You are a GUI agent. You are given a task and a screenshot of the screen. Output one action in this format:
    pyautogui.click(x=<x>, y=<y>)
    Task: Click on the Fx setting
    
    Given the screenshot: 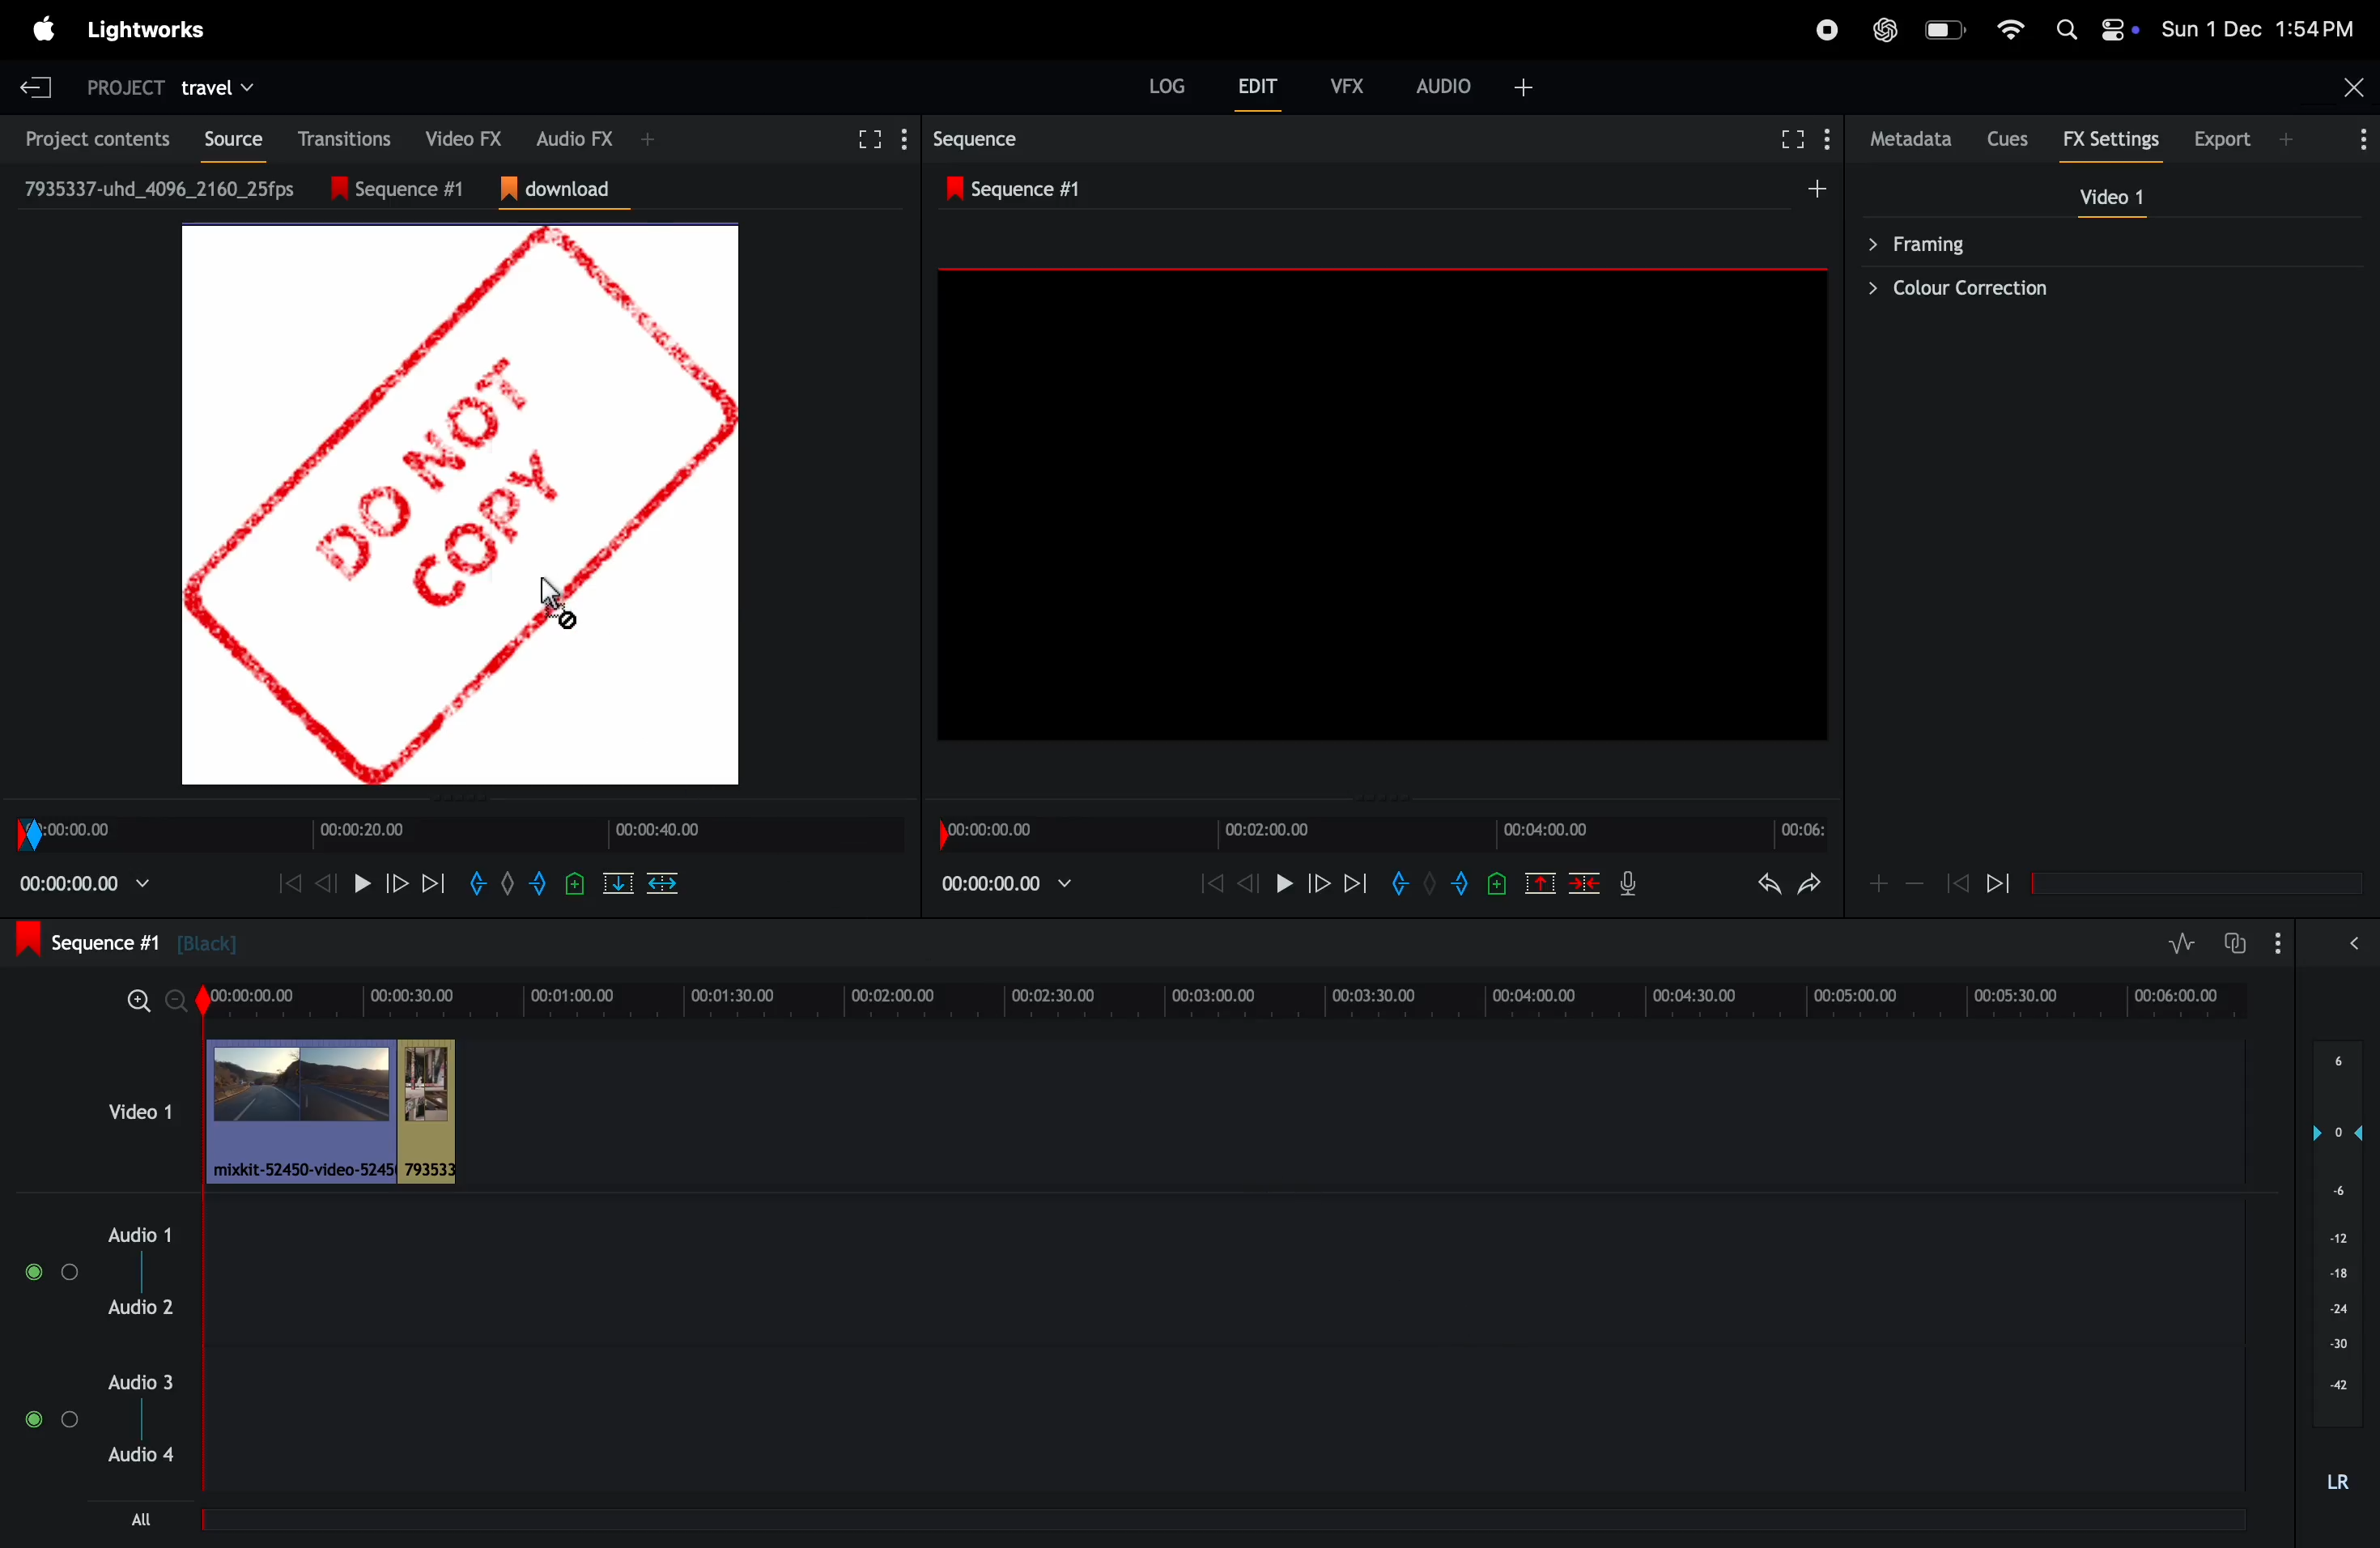 What is the action you would take?
    pyautogui.click(x=2112, y=139)
    